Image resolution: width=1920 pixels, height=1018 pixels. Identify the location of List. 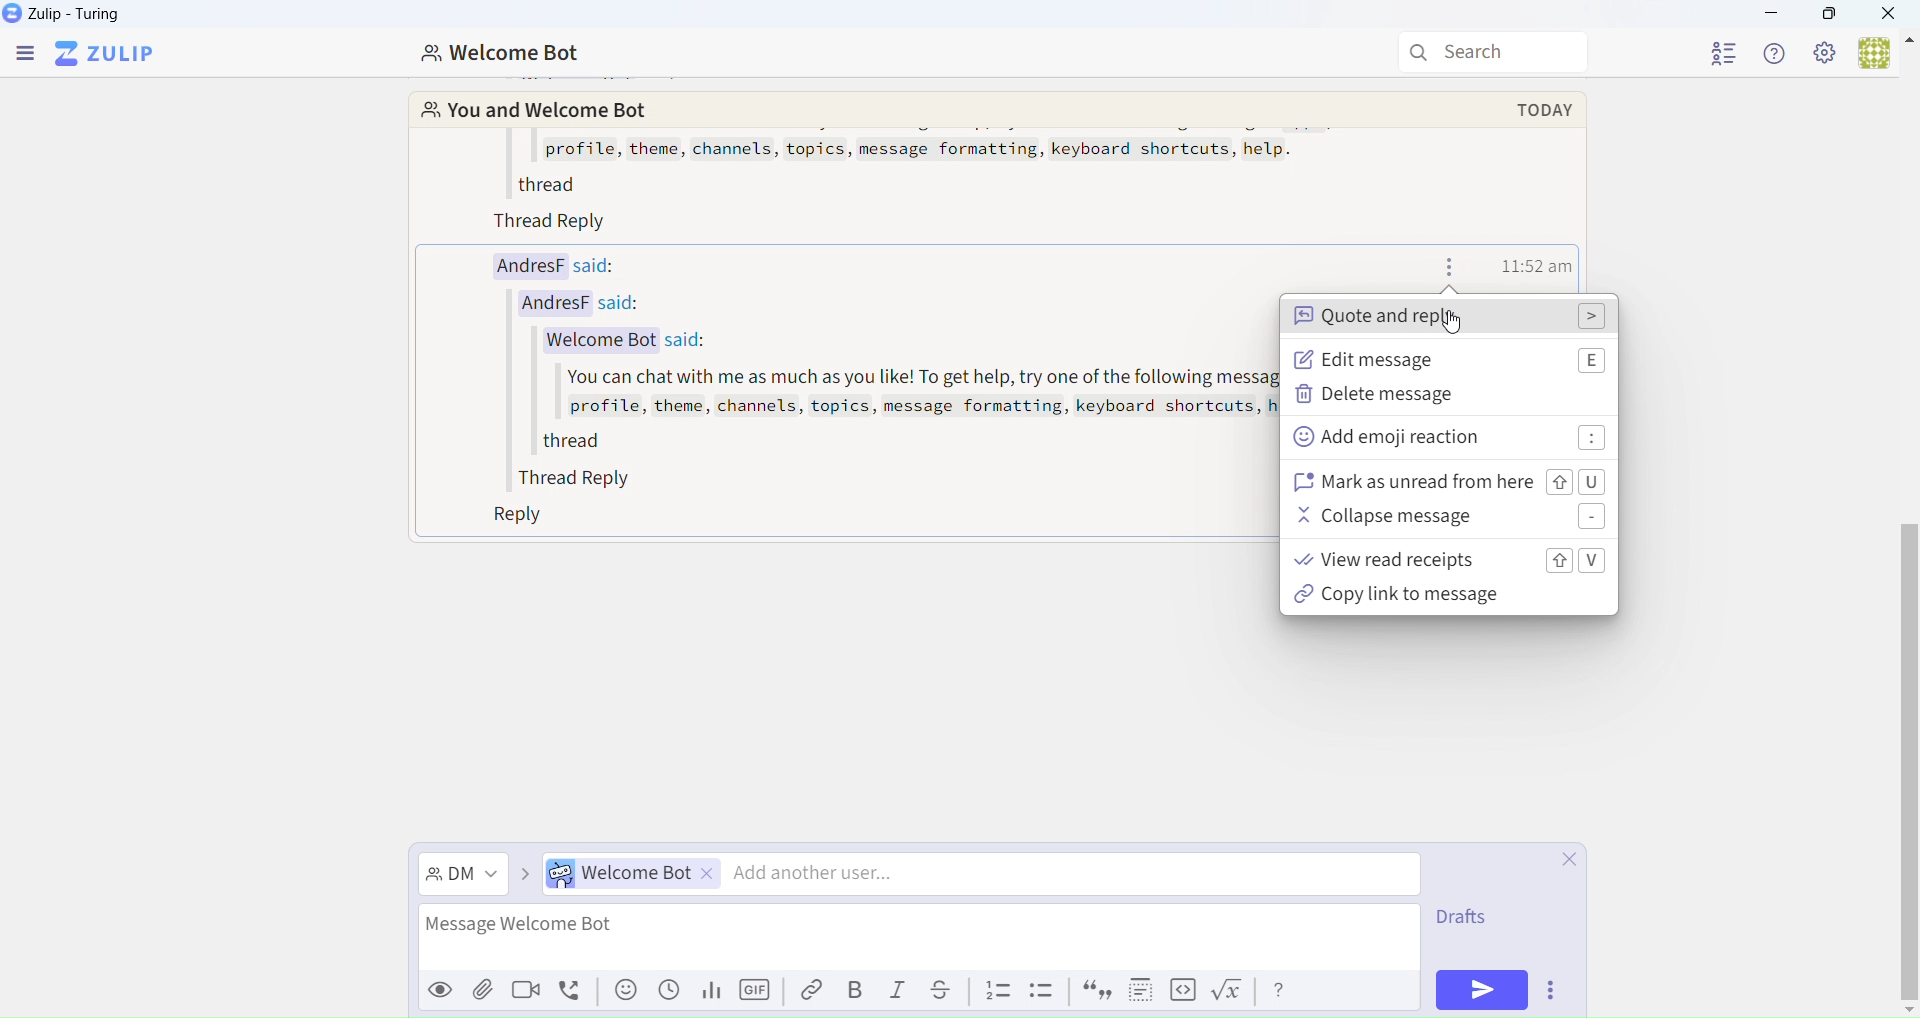
(997, 991).